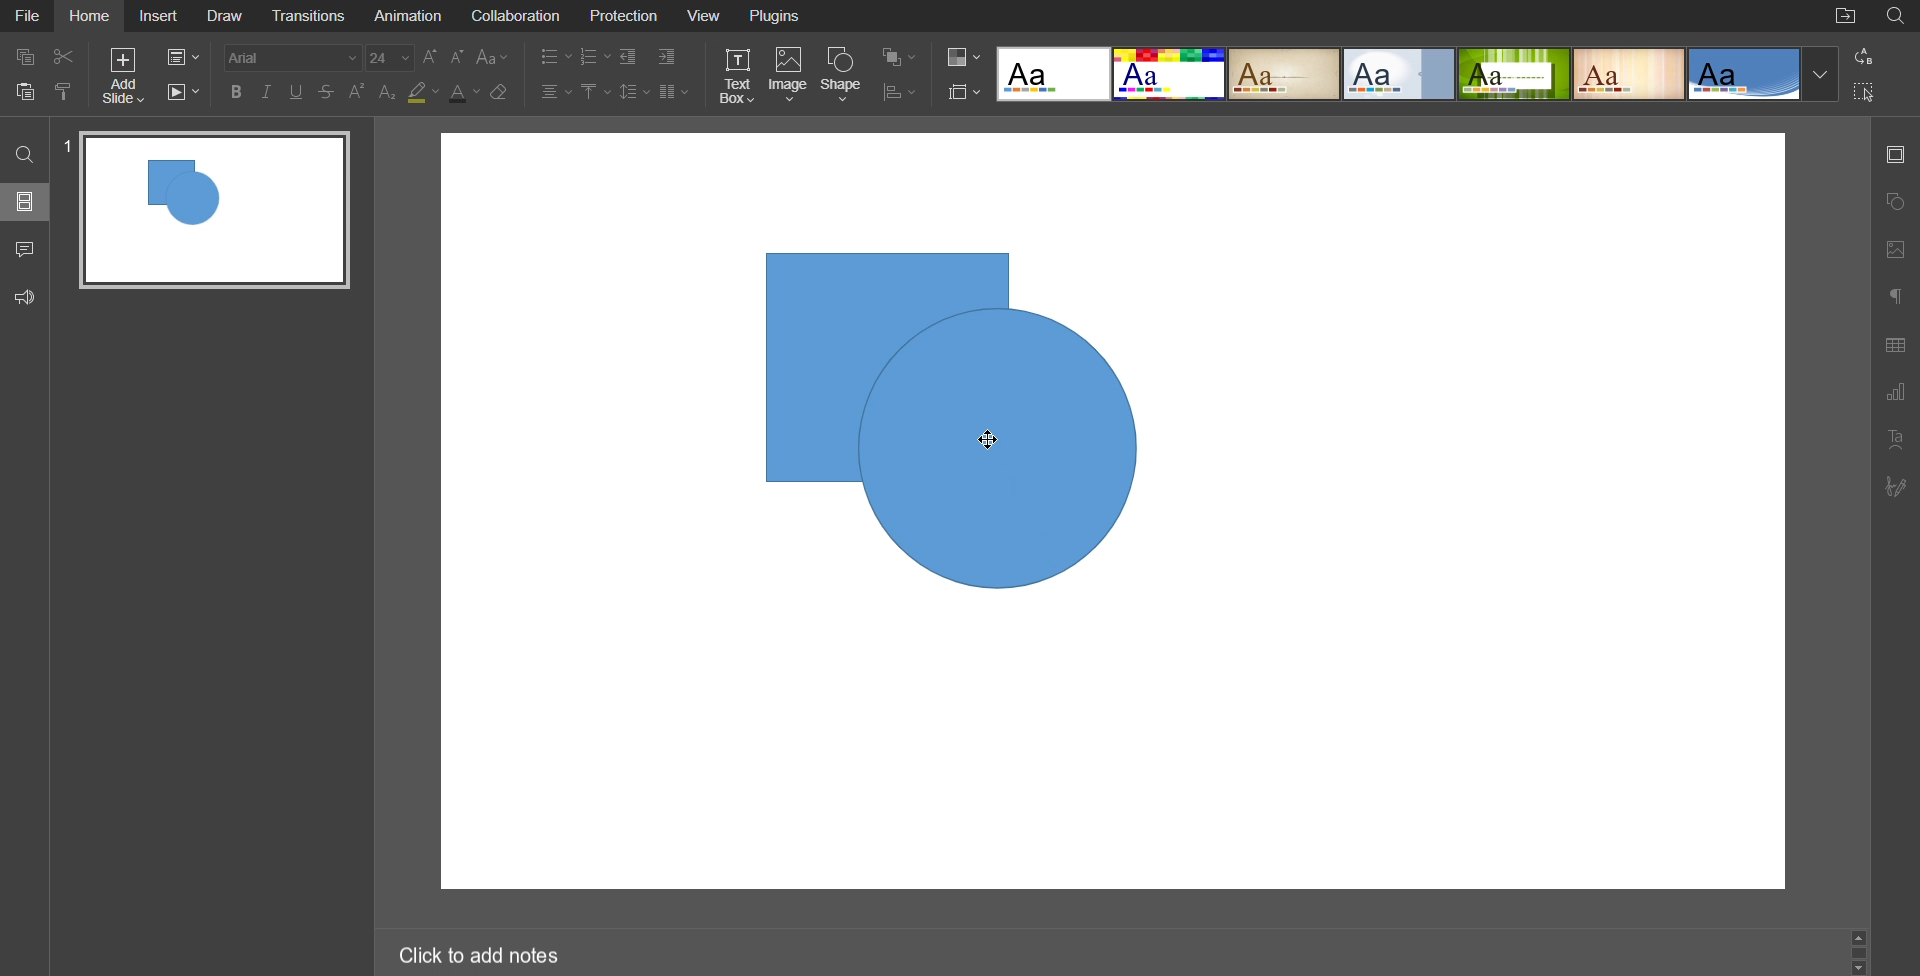 The image size is (1920, 976). What do you see at coordinates (23, 153) in the screenshot?
I see `Search` at bounding box center [23, 153].